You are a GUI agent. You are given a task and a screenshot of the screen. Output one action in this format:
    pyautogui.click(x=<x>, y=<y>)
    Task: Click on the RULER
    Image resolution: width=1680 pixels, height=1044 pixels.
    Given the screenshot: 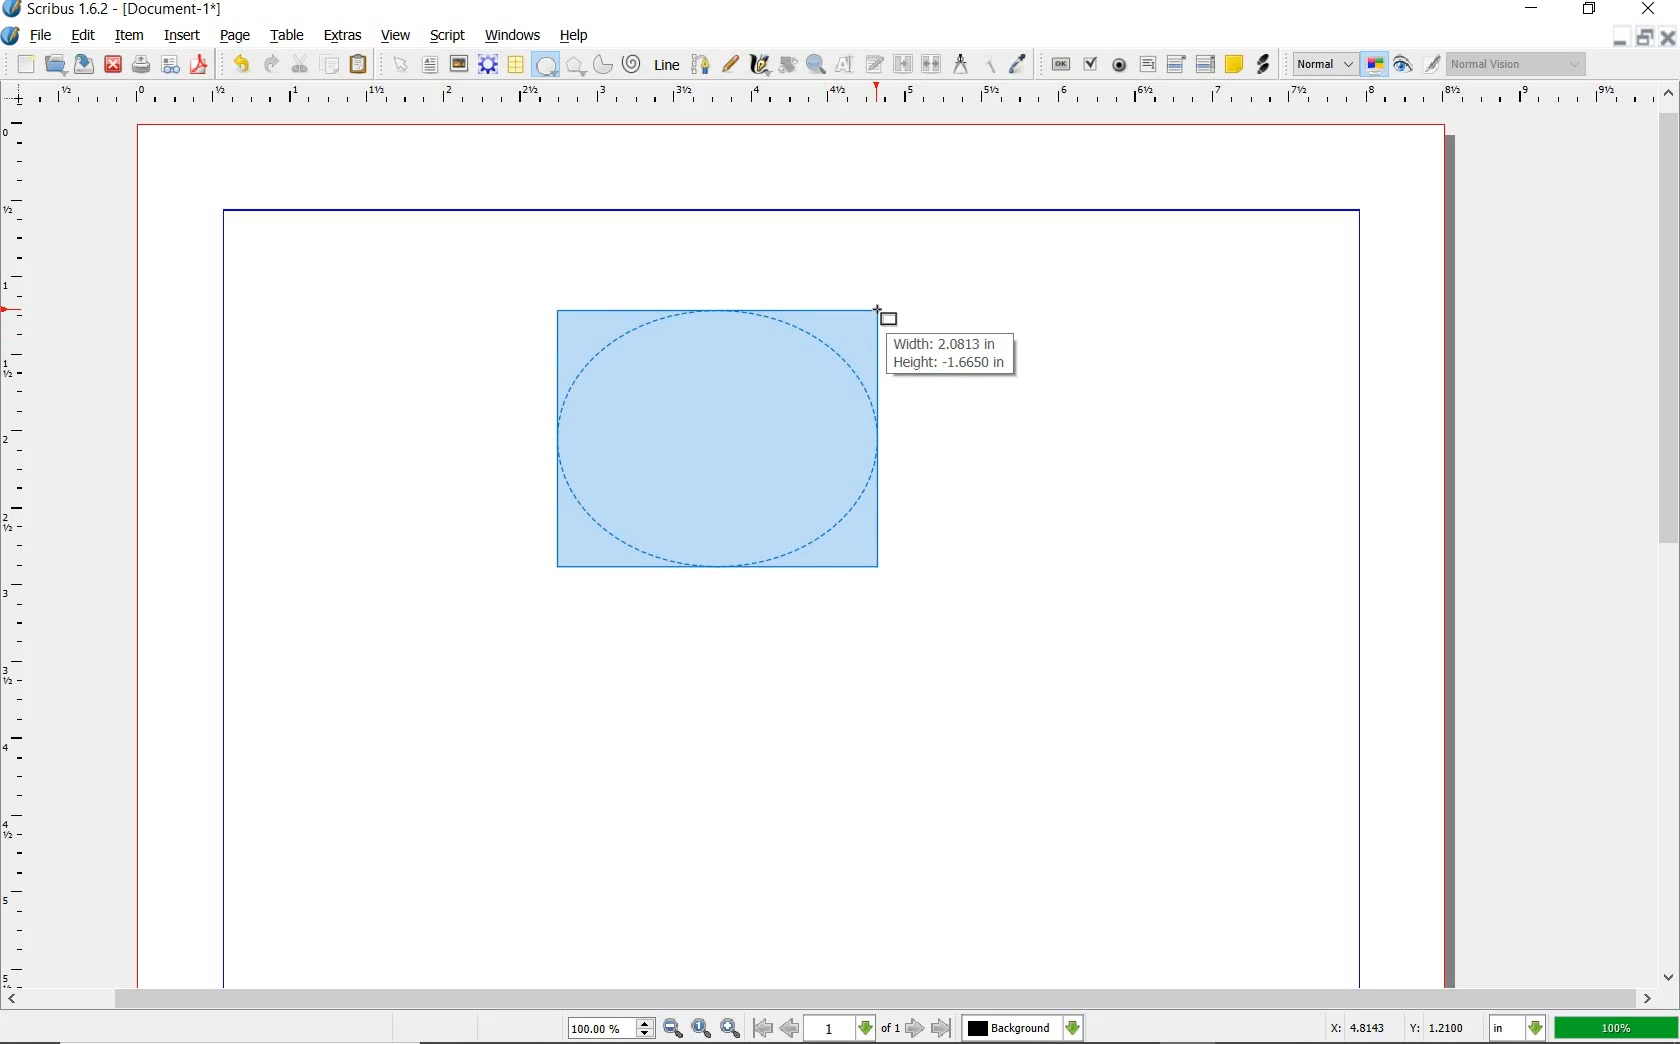 What is the action you would take?
    pyautogui.click(x=17, y=554)
    